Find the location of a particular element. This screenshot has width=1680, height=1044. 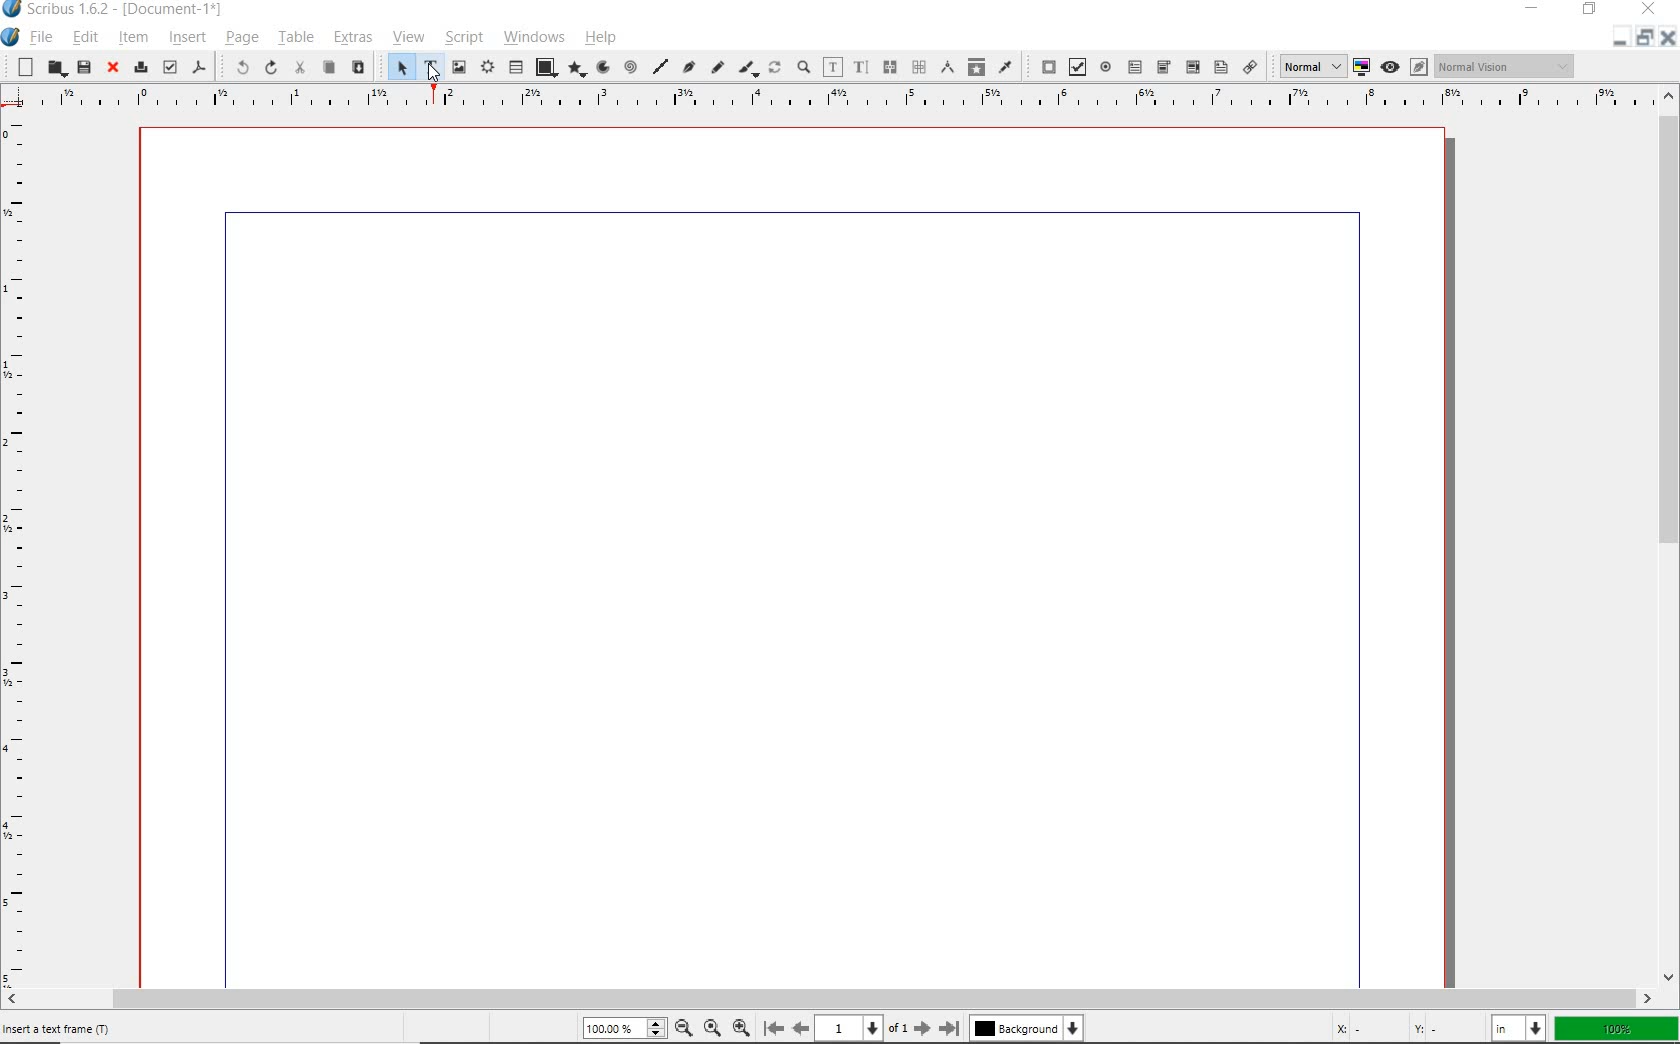

link text frames is located at coordinates (891, 67).